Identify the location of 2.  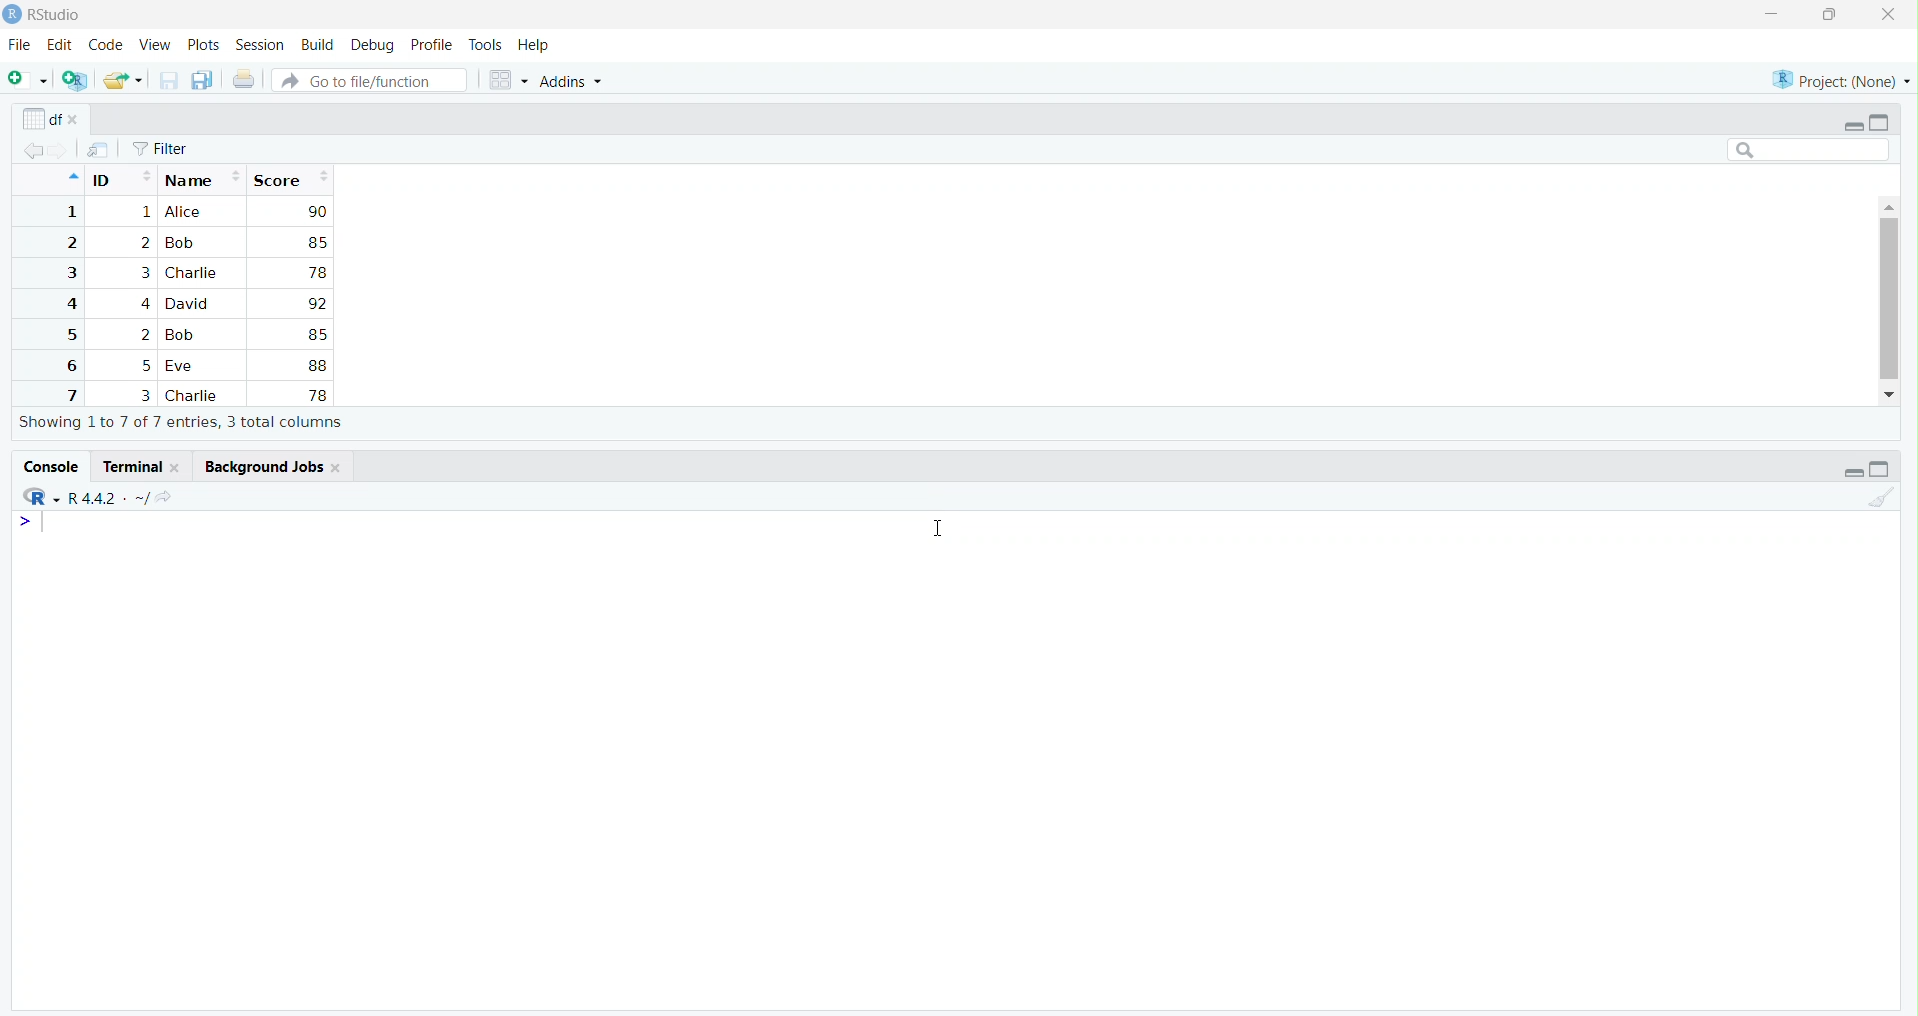
(144, 242).